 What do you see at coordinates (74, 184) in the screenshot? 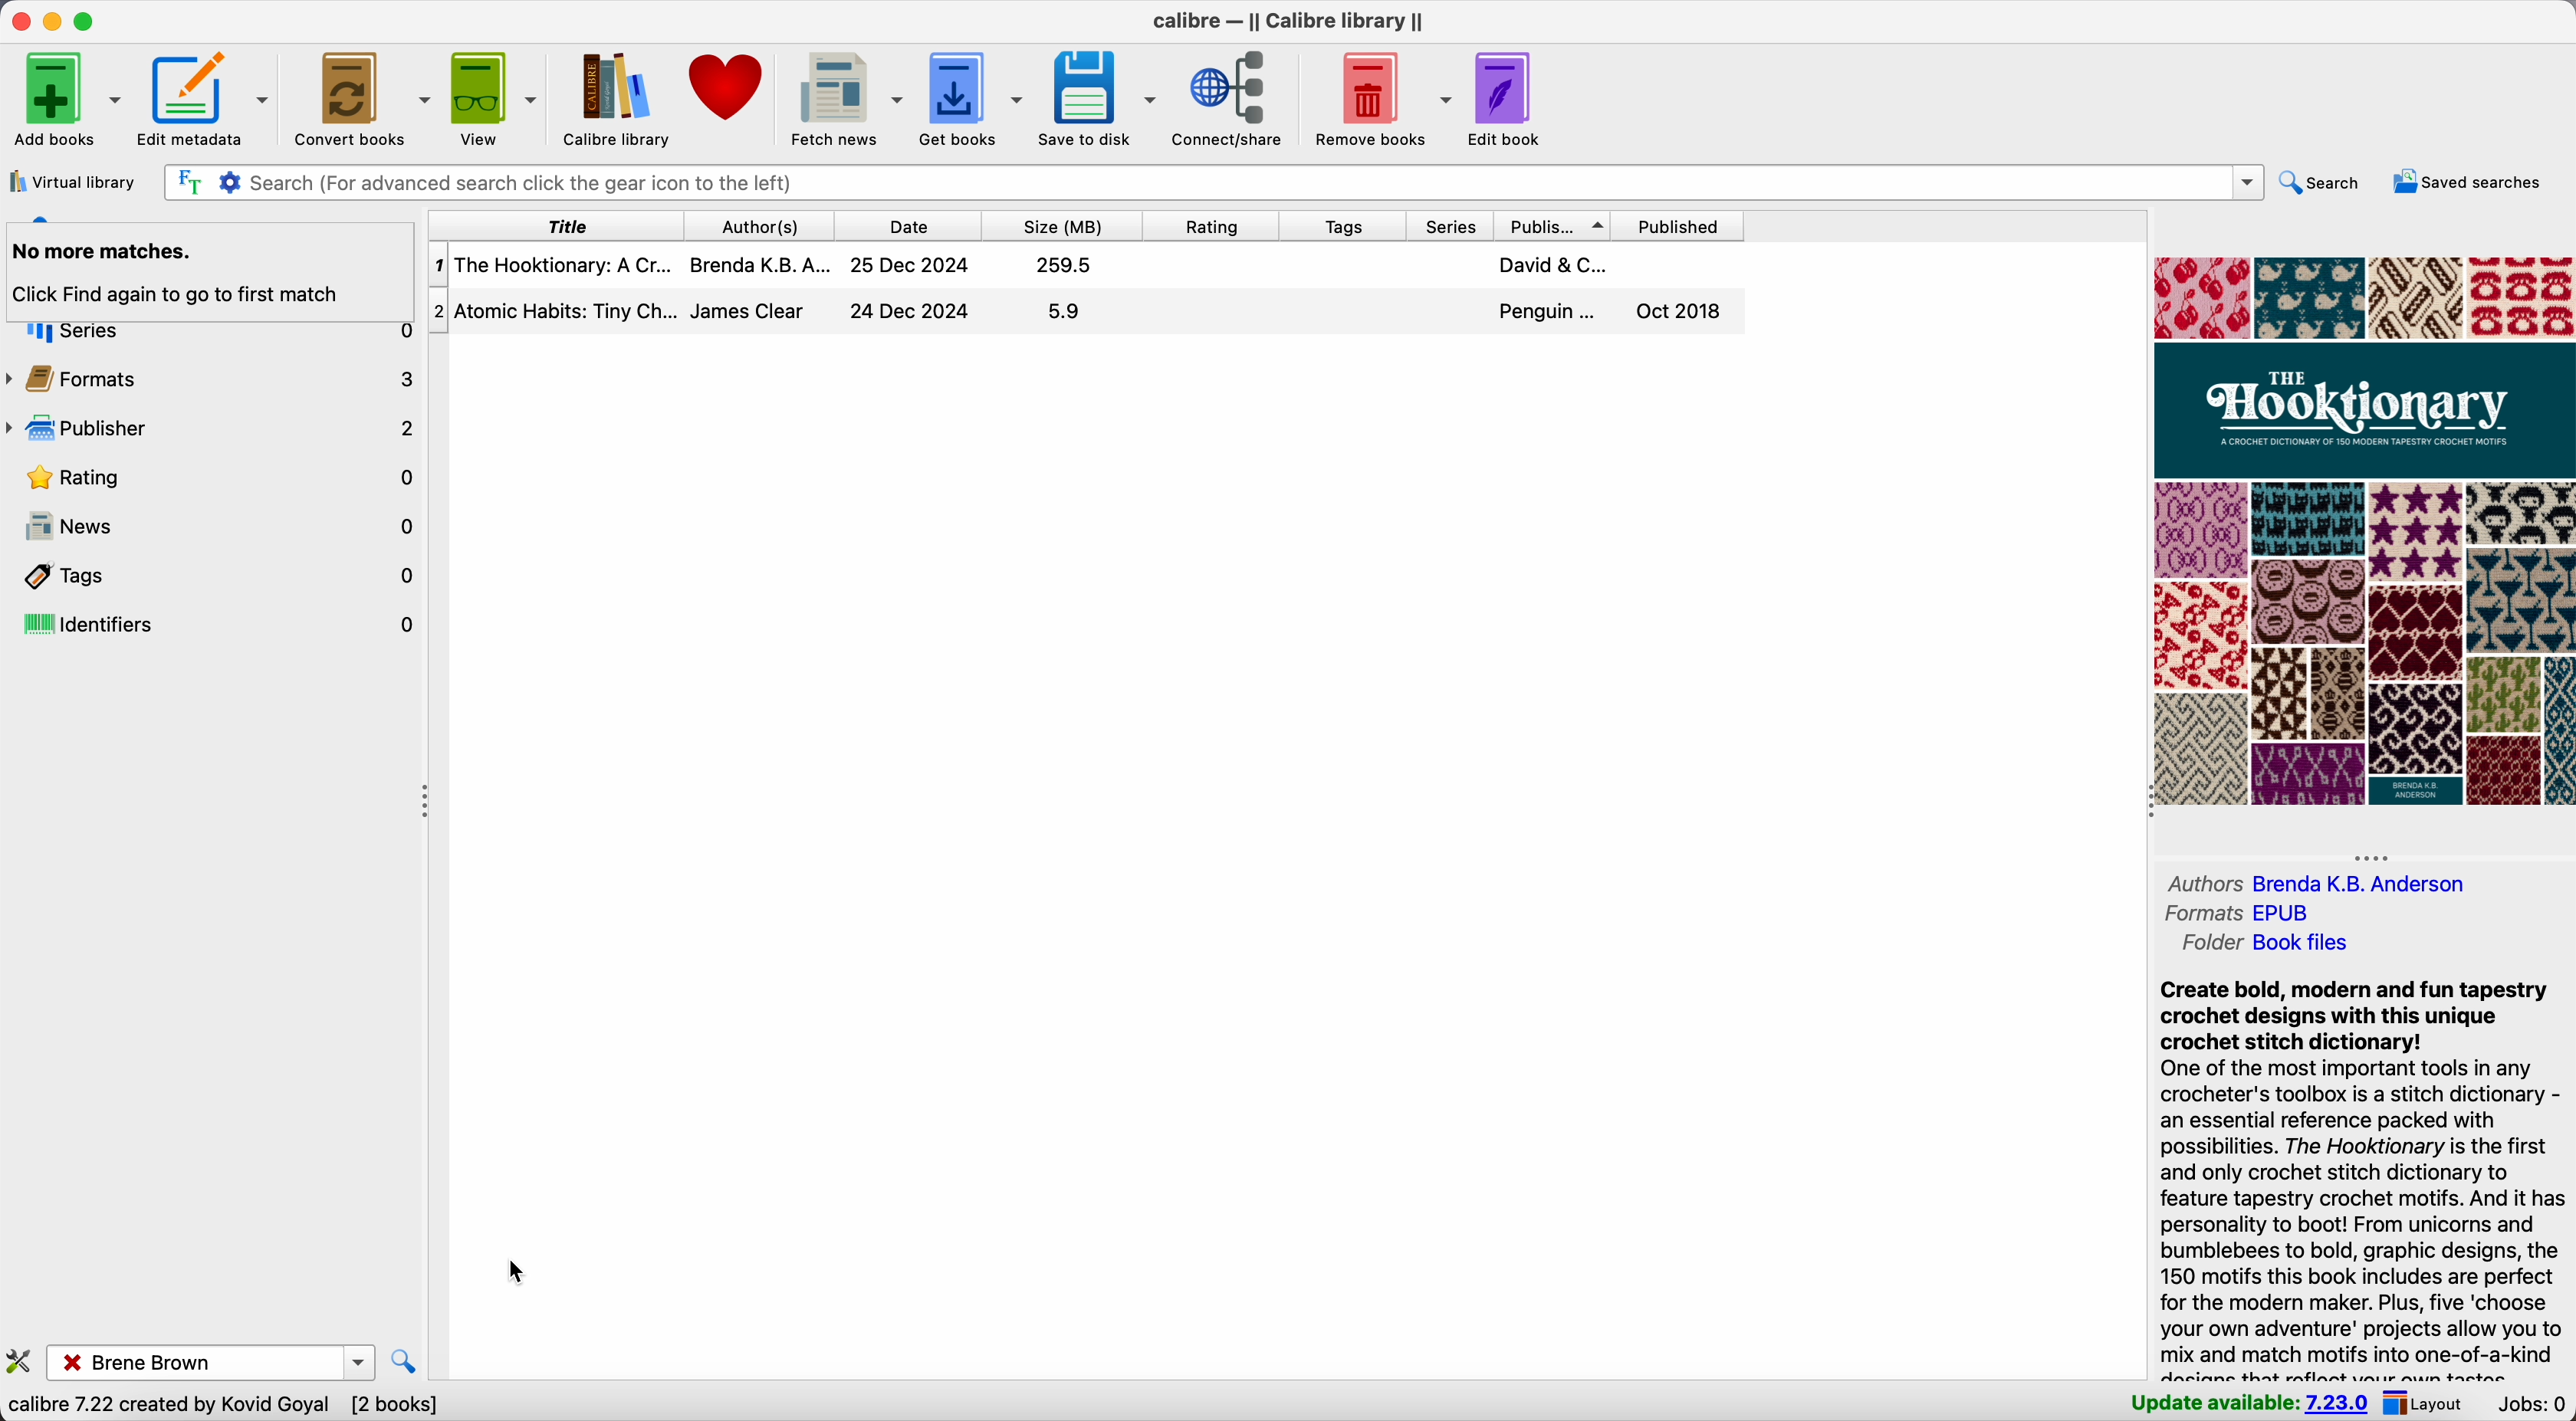
I see `virtual library` at bounding box center [74, 184].